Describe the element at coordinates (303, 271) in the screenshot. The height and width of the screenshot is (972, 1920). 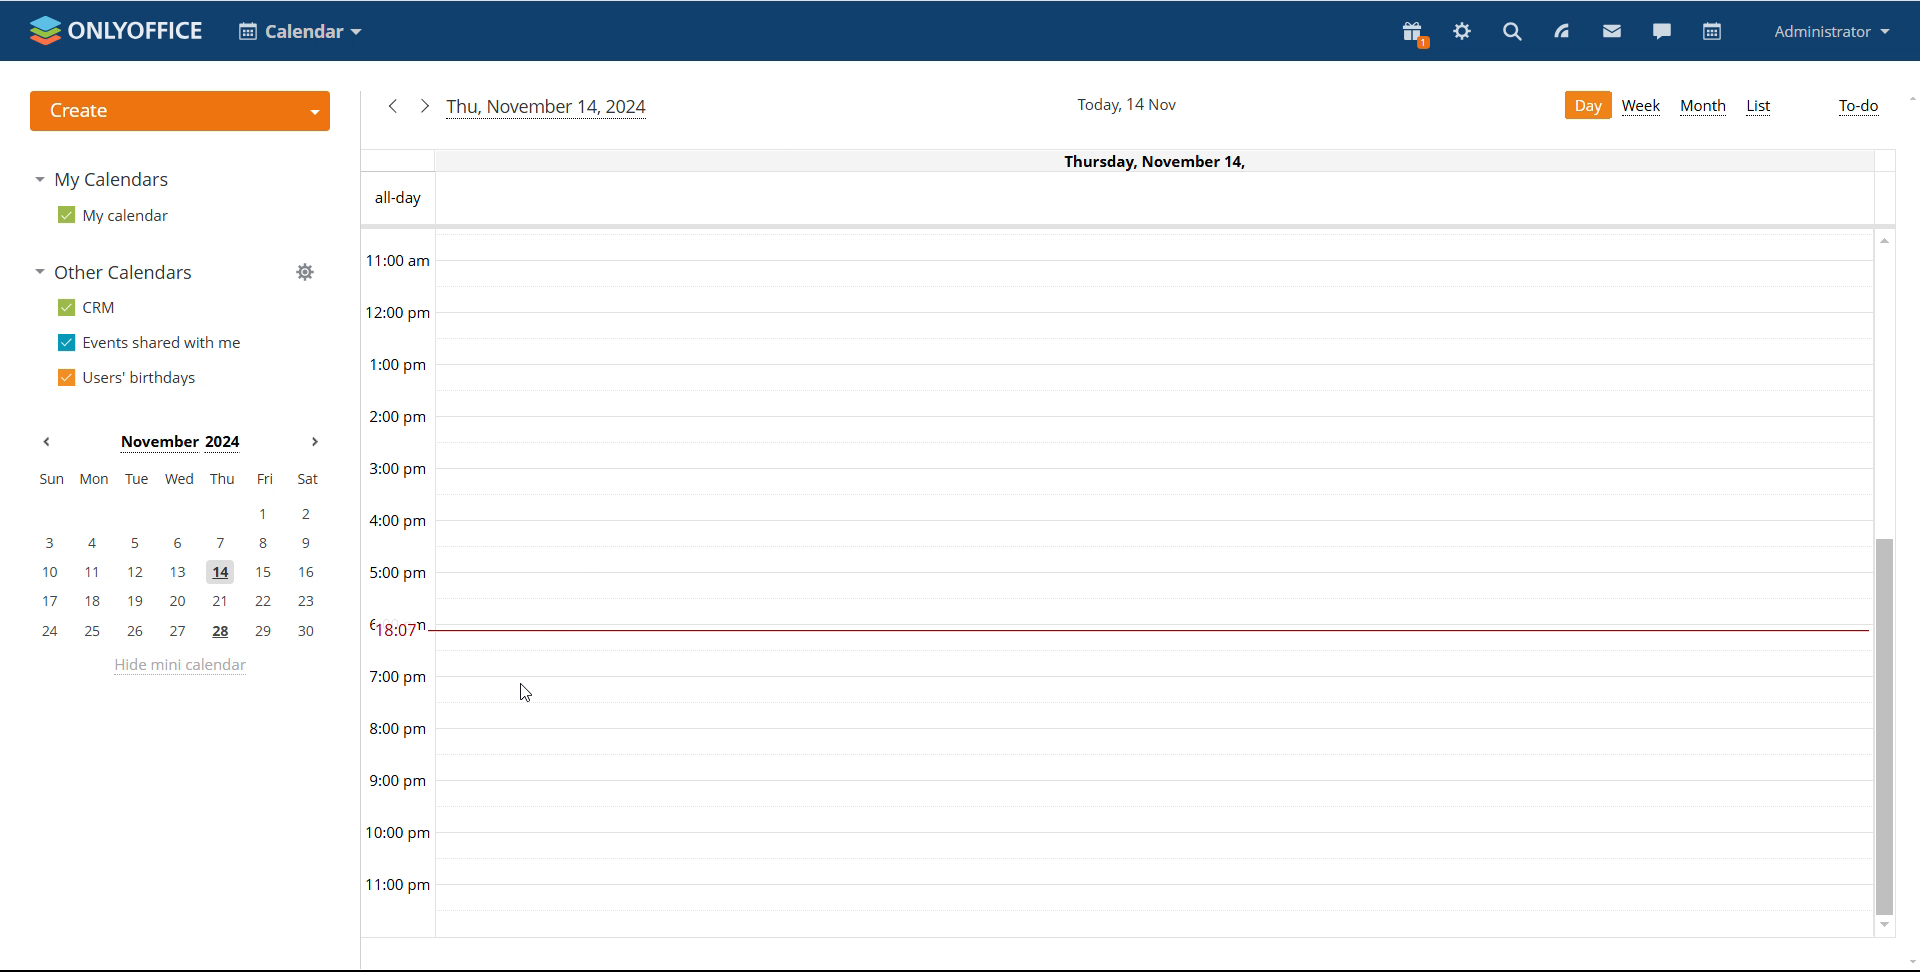
I see `manage` at that location.